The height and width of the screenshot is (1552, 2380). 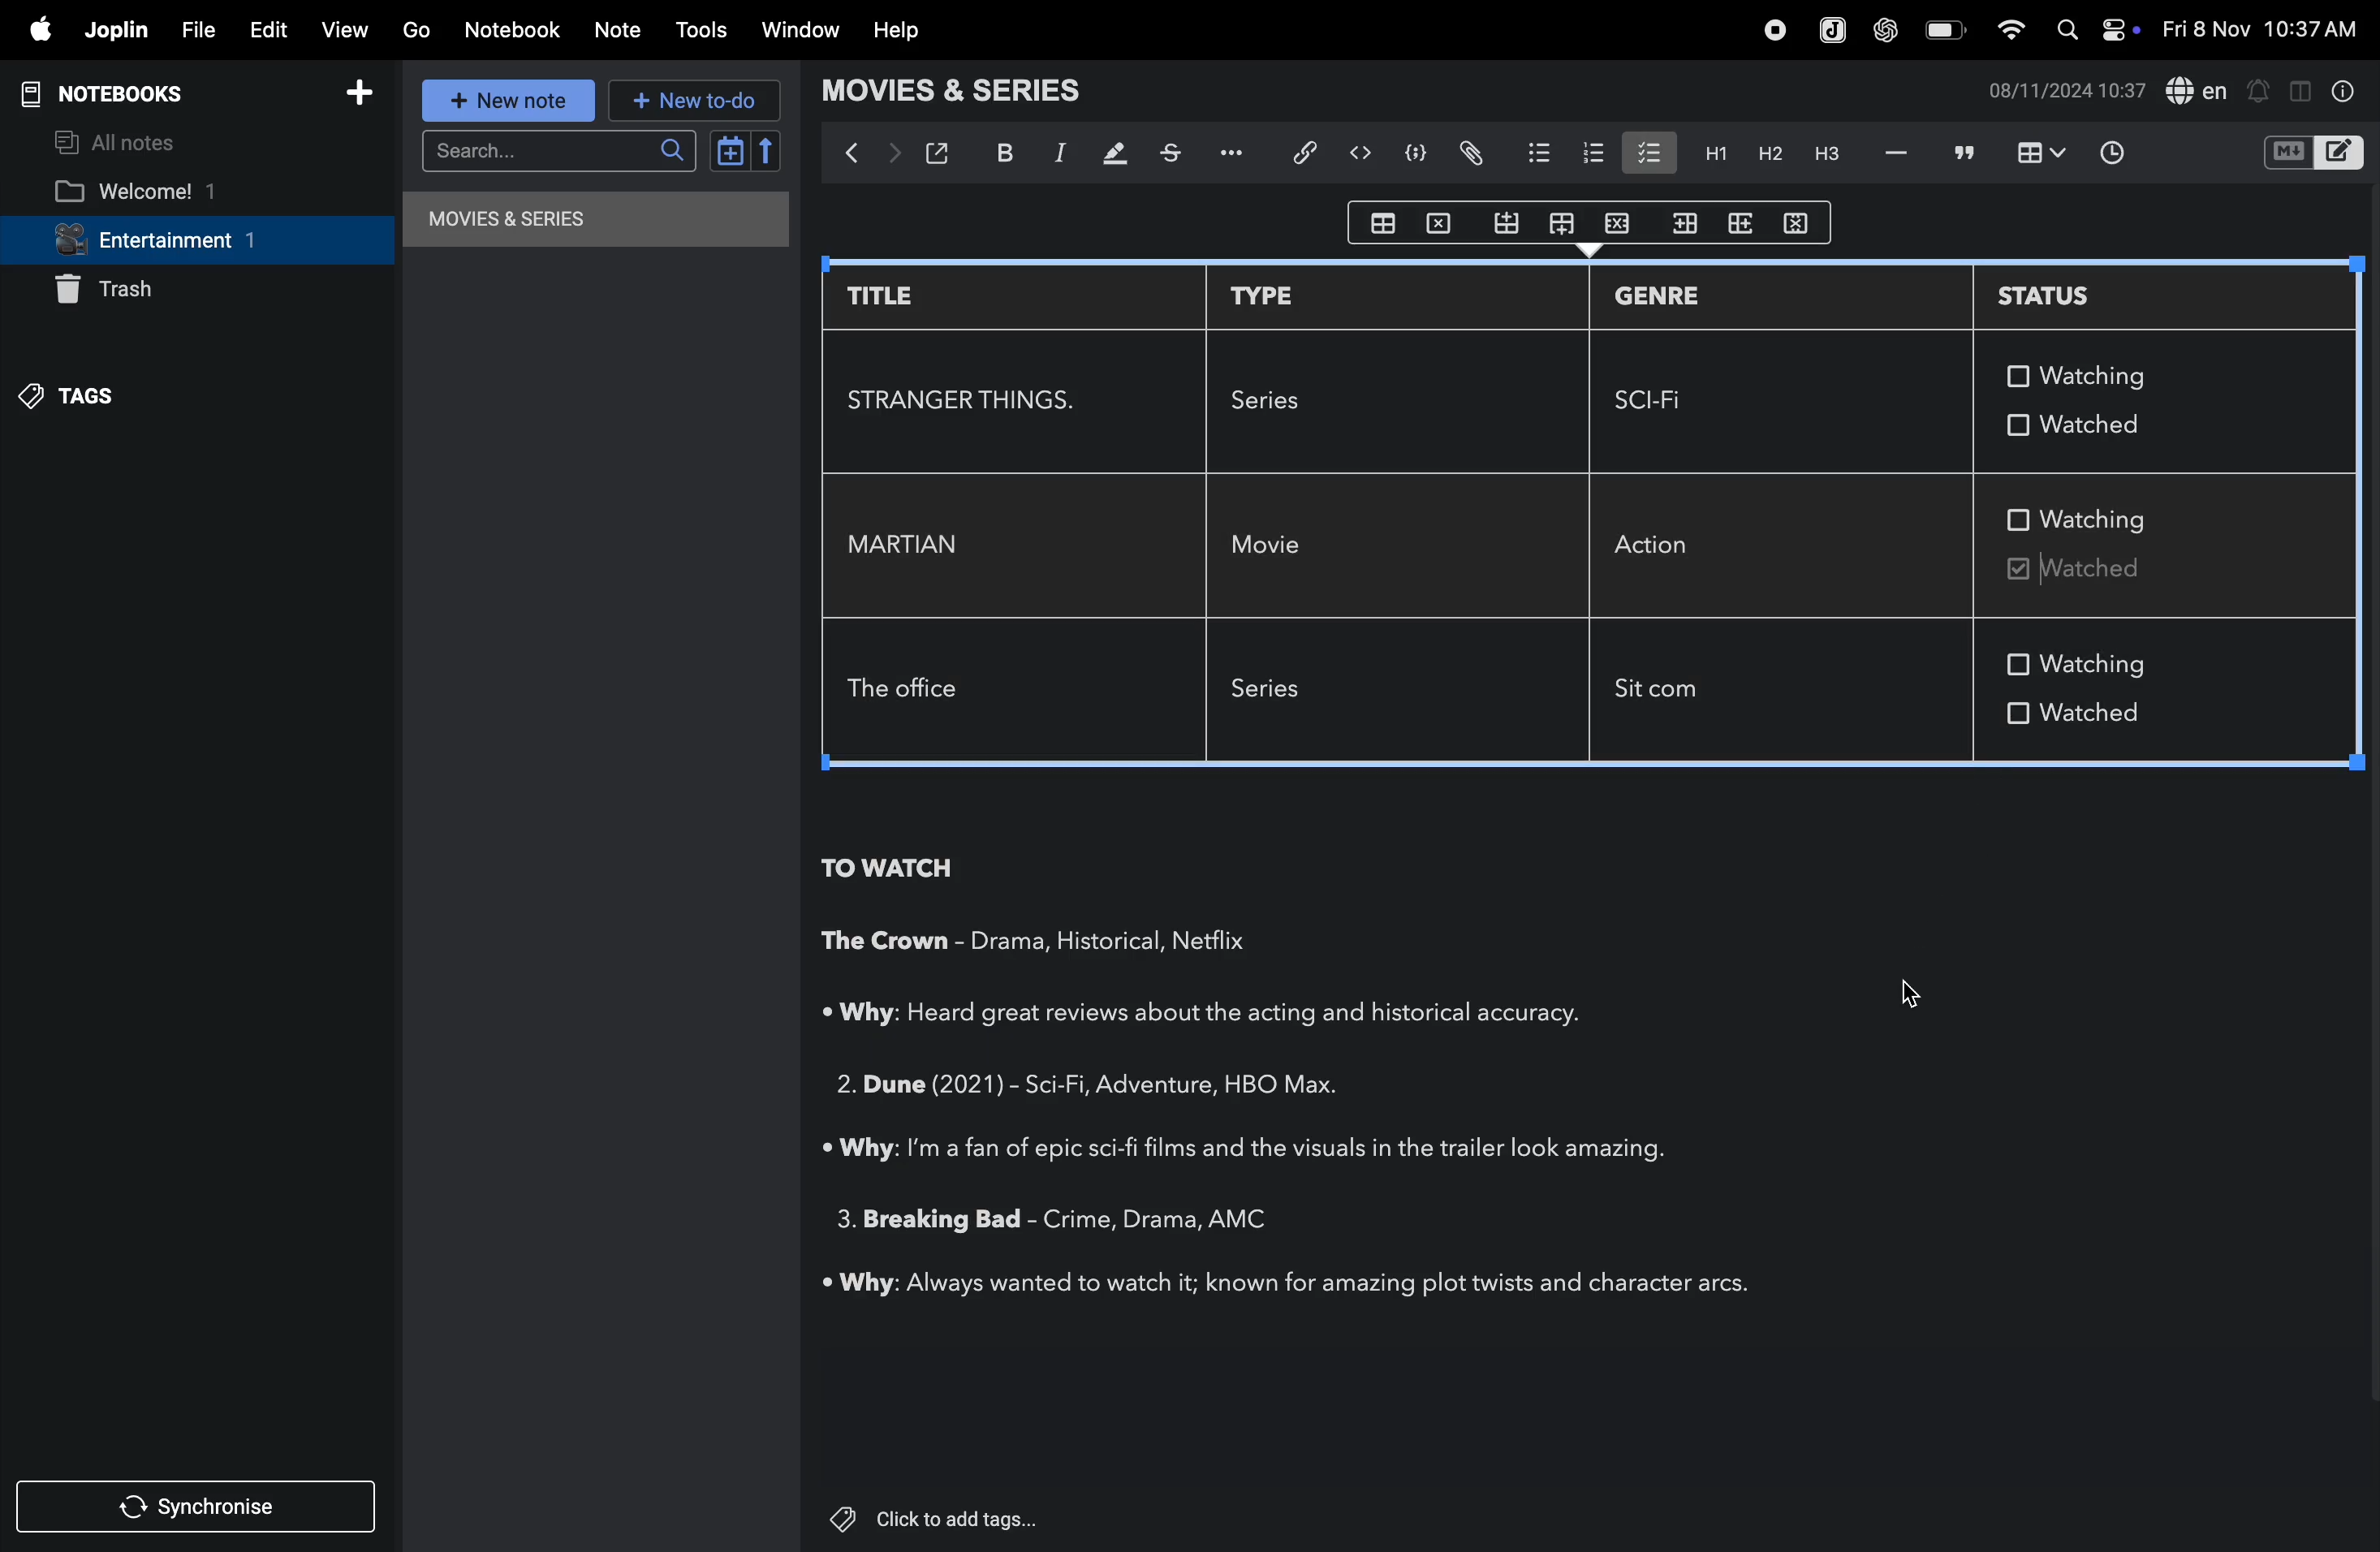 I want to click on sitcom, so click(x=1671, y=694).